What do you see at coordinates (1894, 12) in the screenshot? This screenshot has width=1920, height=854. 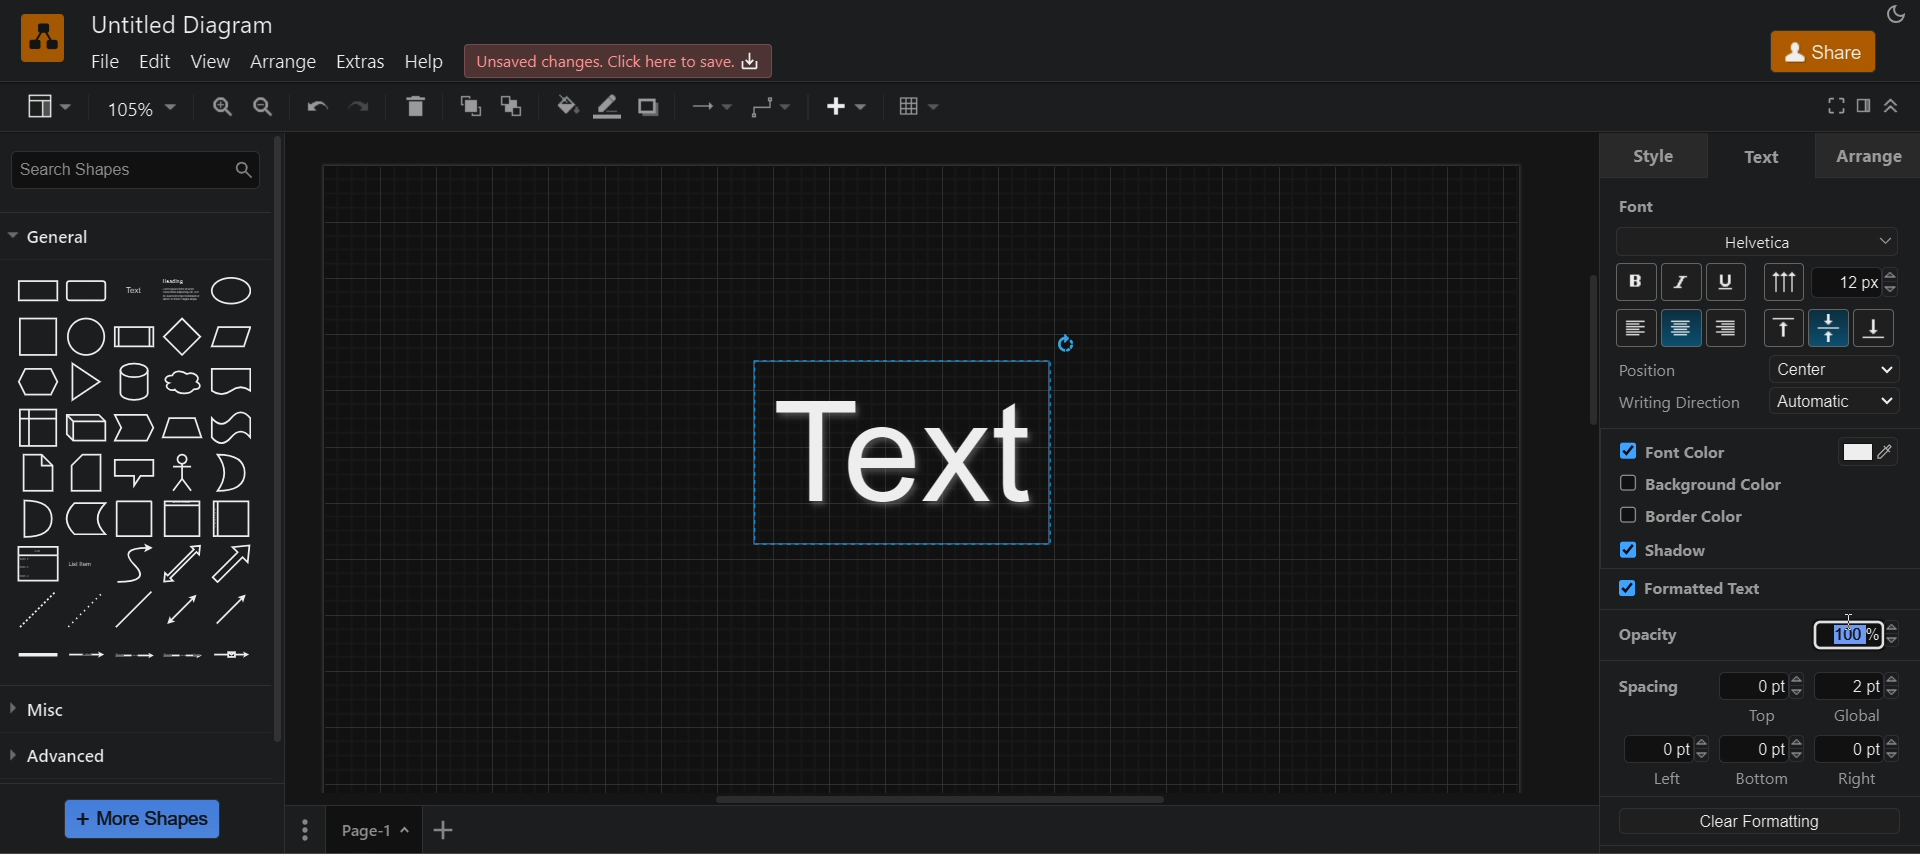 I see `appearance` at bounding box center [1894, 12].